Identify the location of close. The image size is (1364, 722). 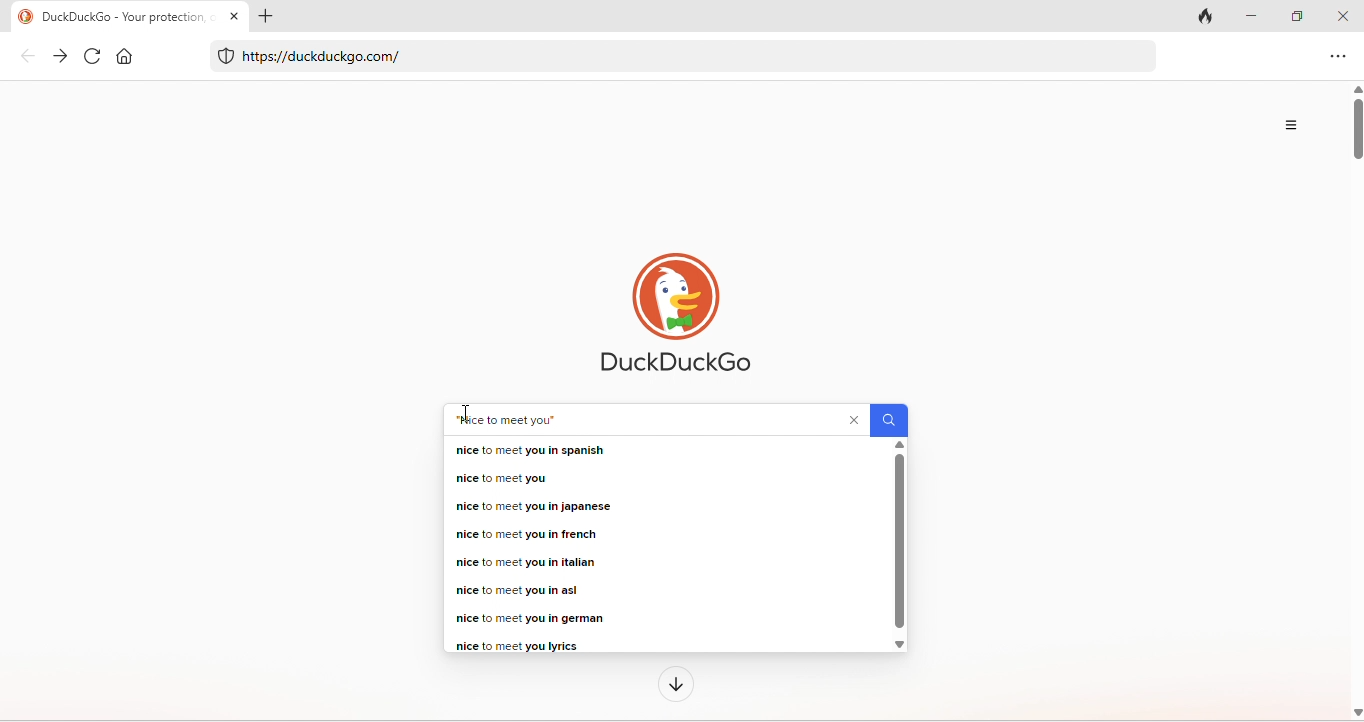
(1344, 13).